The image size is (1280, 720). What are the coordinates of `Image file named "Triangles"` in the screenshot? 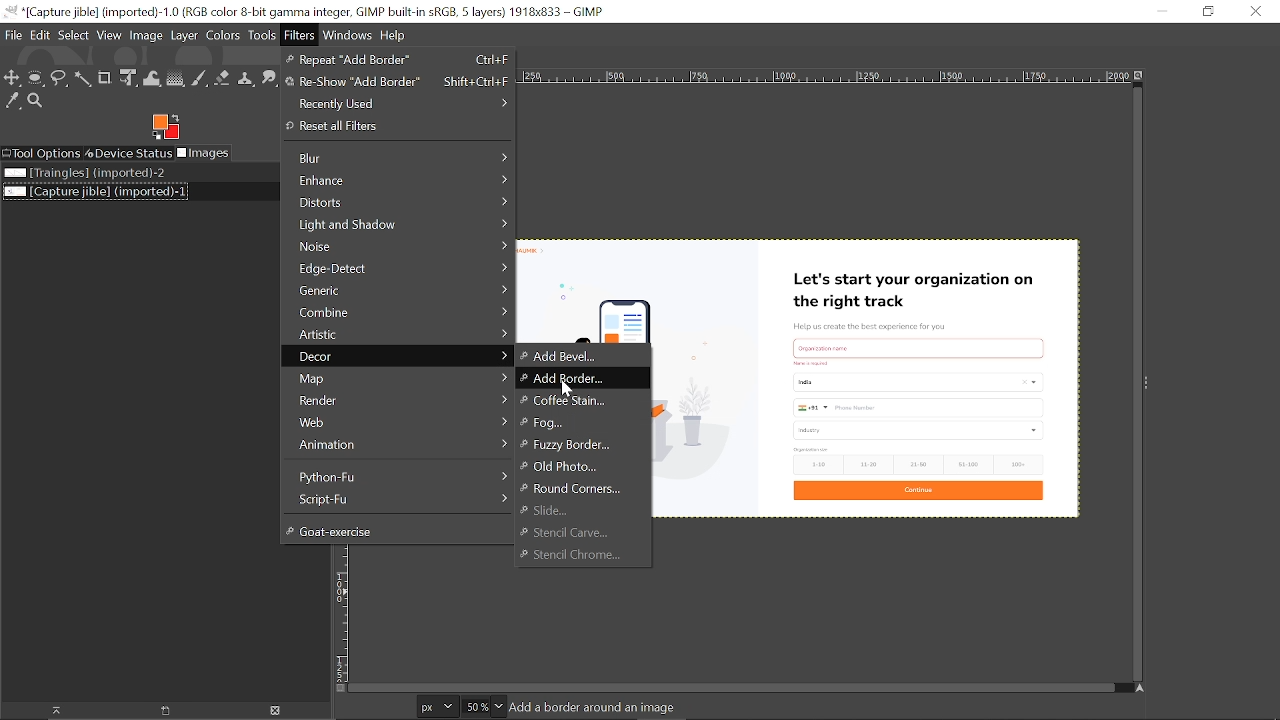 It's located at (92, 172).